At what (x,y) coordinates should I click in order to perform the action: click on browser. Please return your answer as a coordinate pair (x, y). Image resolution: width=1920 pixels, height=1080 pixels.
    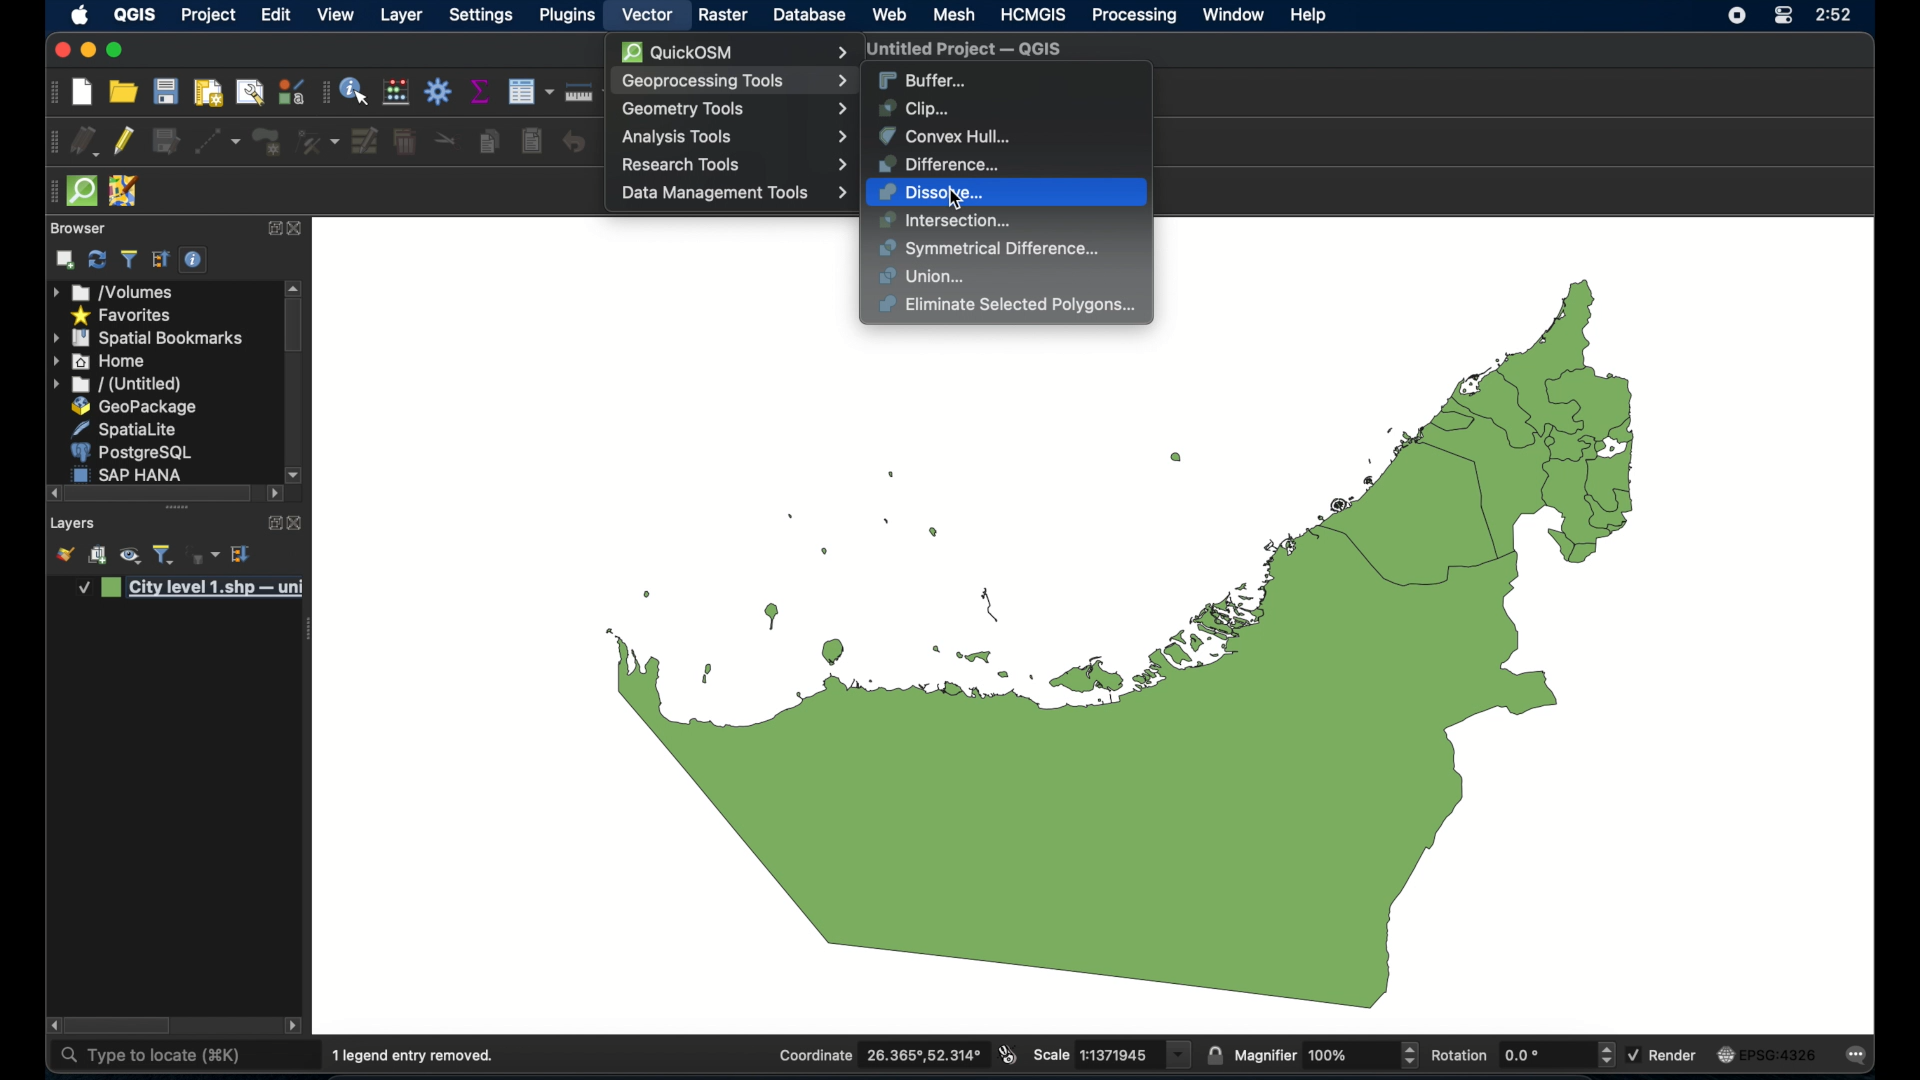
    Looking at the image, I should click on (75, 227).